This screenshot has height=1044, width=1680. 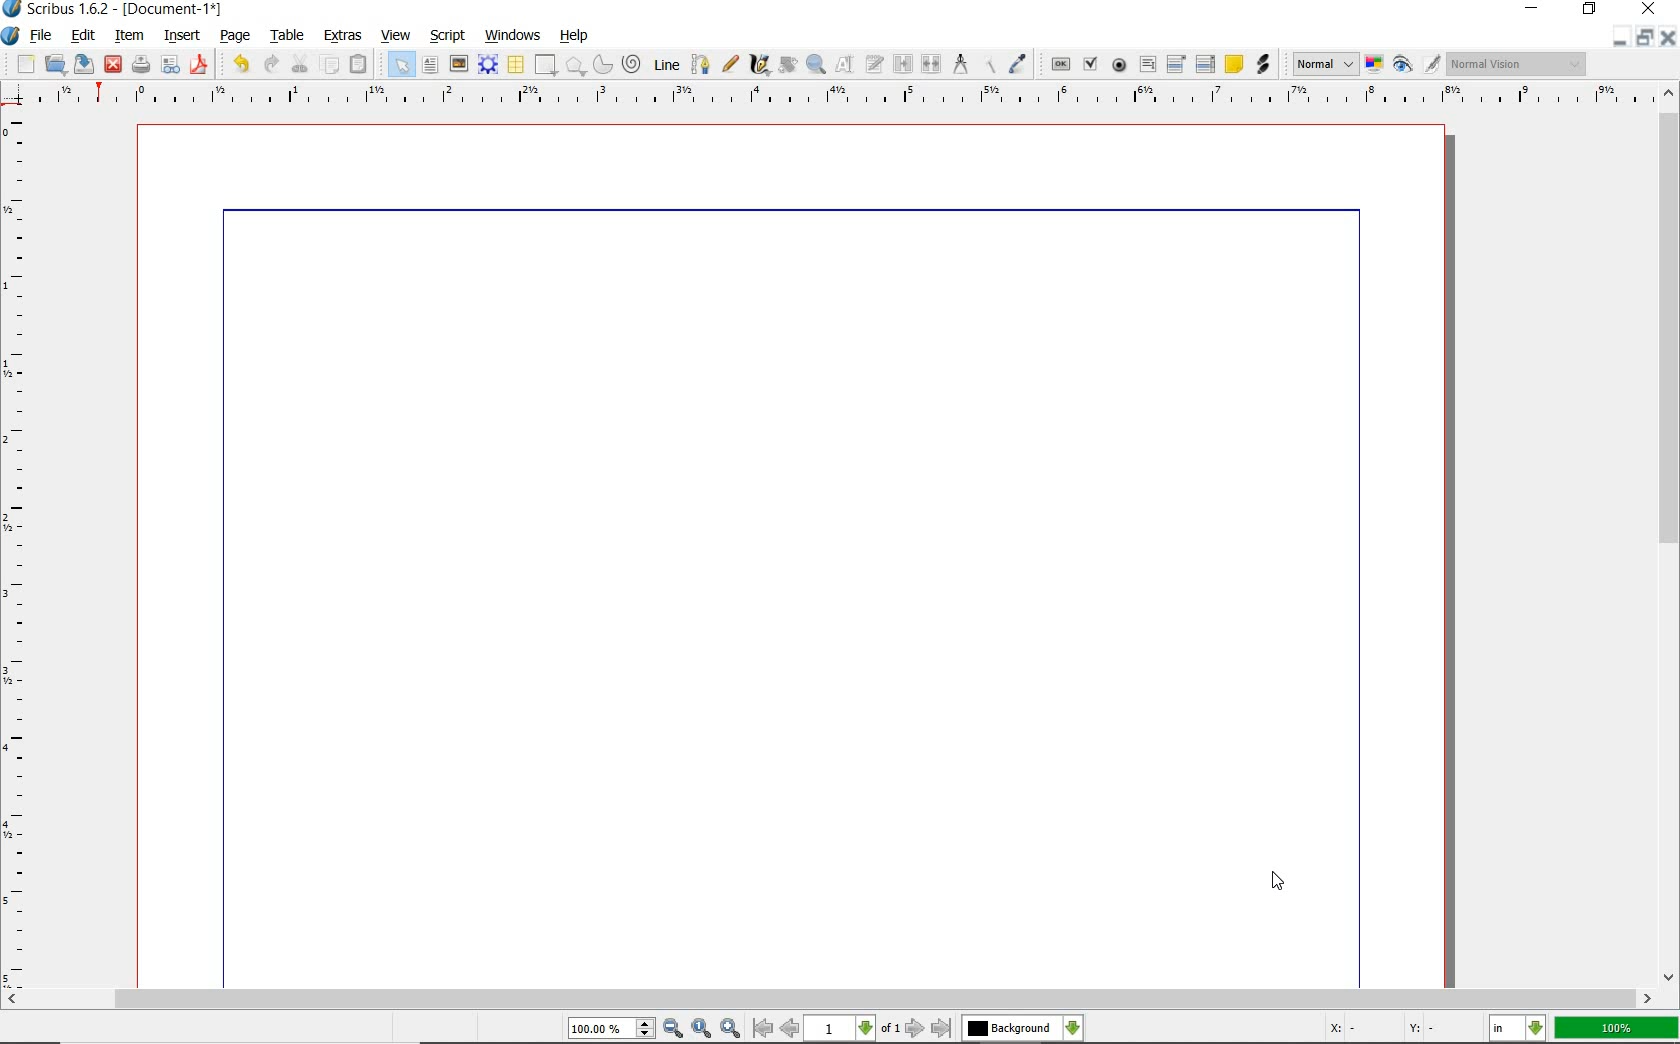 What do you see at coordinates (1670, 37) in the screenshot?
I see `close` at bounding box center [1670, 37].